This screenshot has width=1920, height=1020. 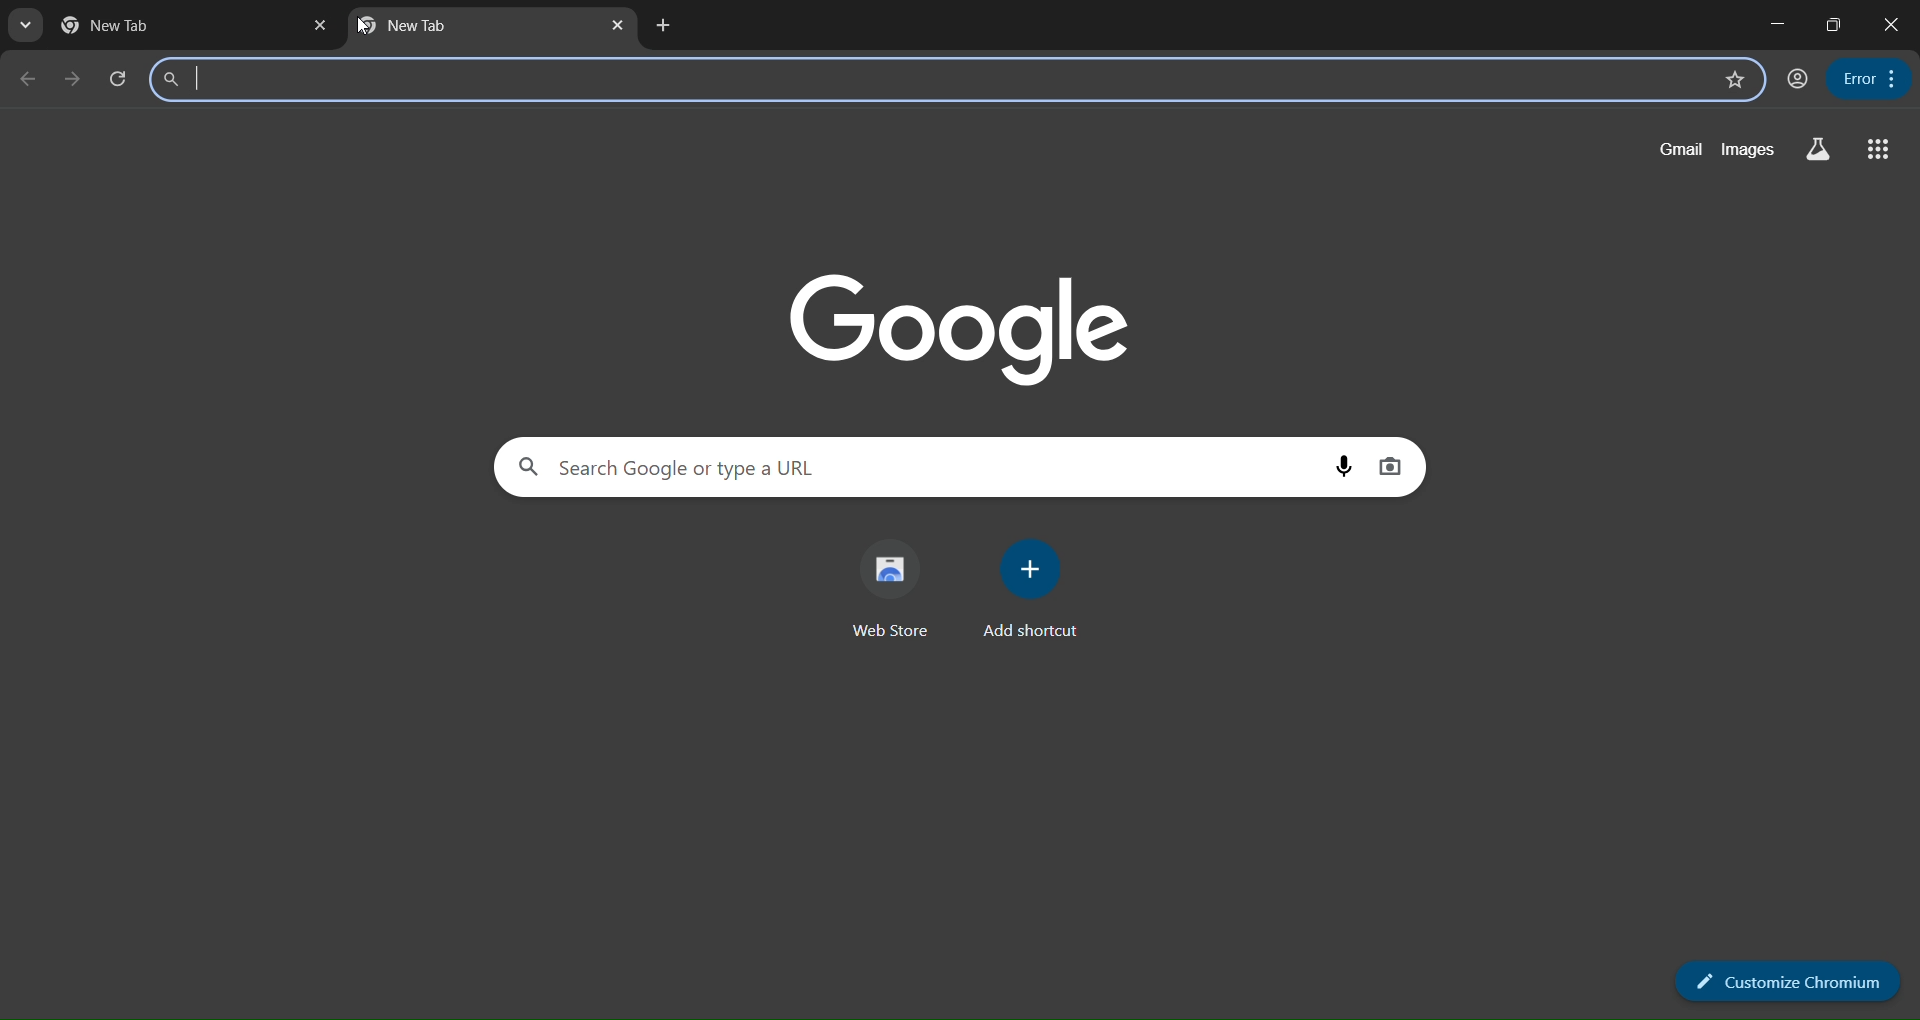 What do you see at coordinates (1678, 154) in the screenshot?
I see `gmail` at bounding box center [1678, 154].